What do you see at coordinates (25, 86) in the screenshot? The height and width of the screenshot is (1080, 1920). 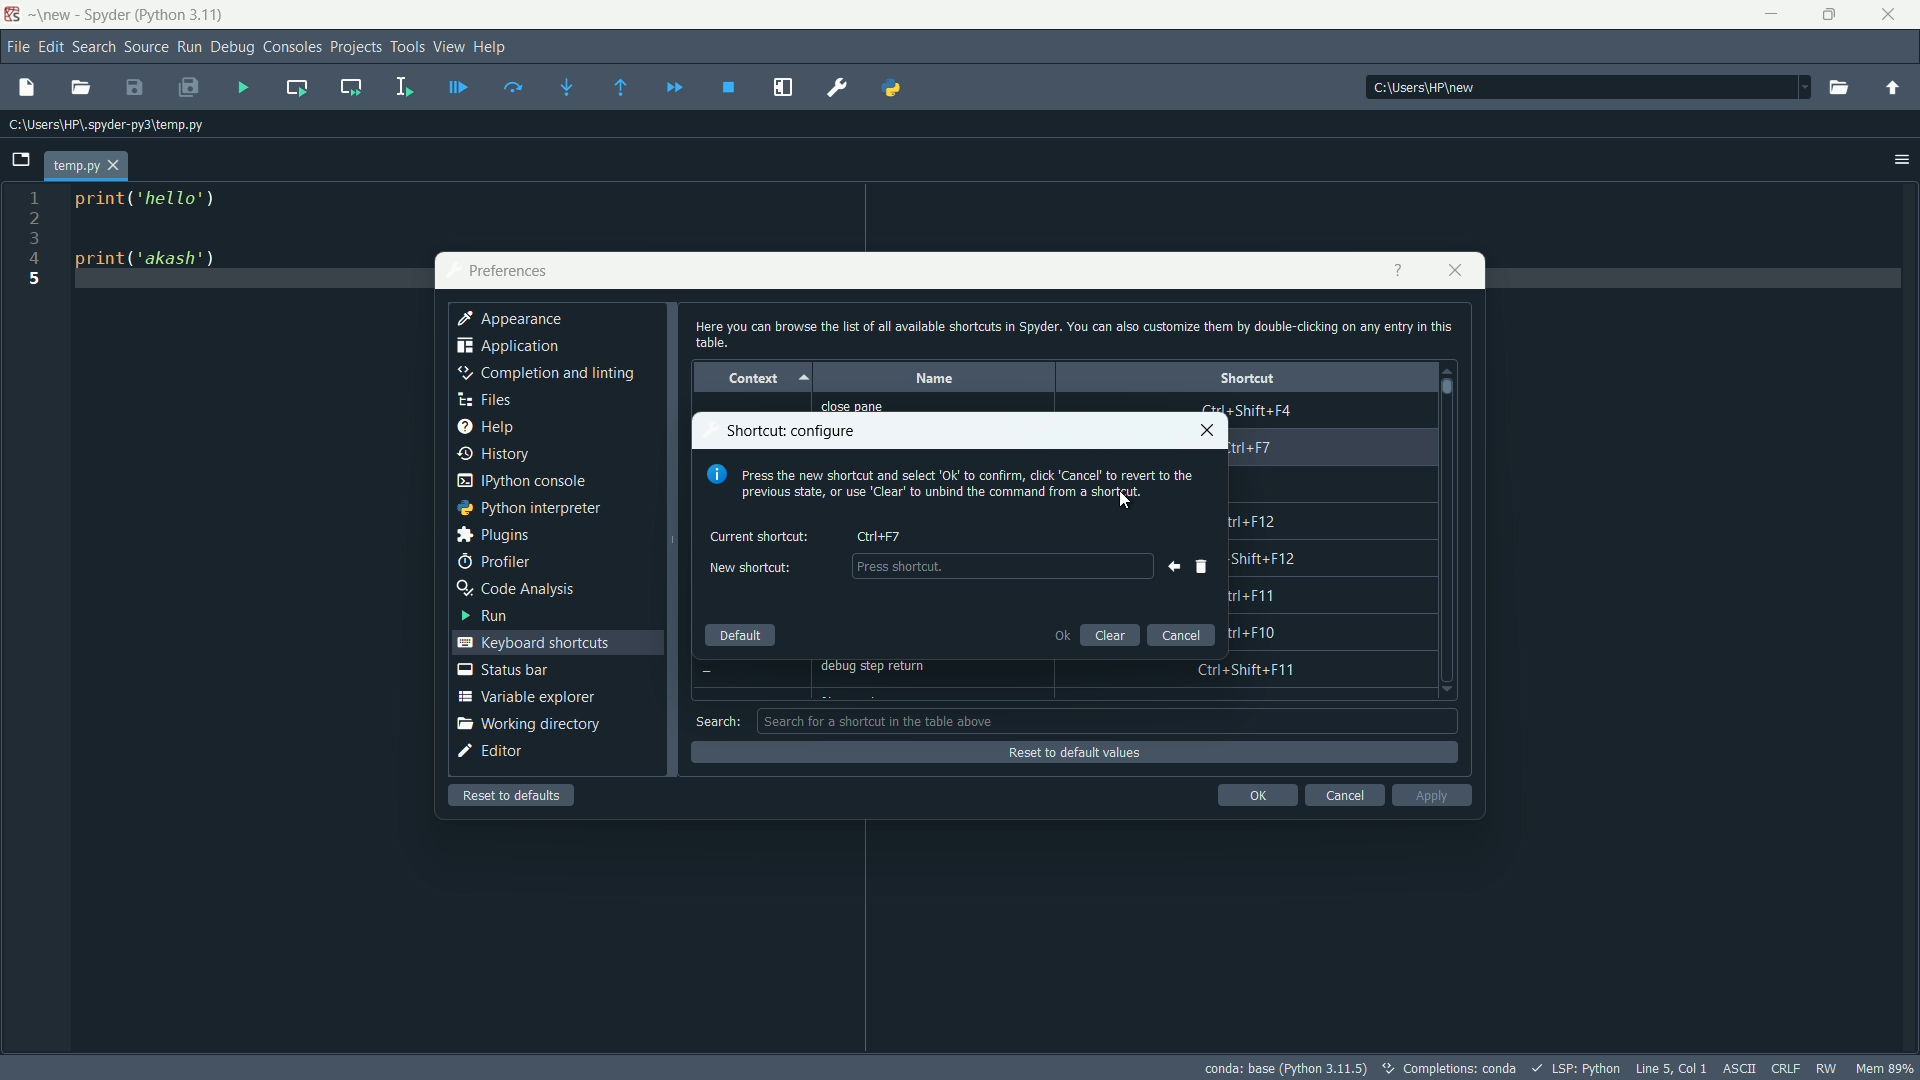 I see `new file` at bounding box center [25, 86].